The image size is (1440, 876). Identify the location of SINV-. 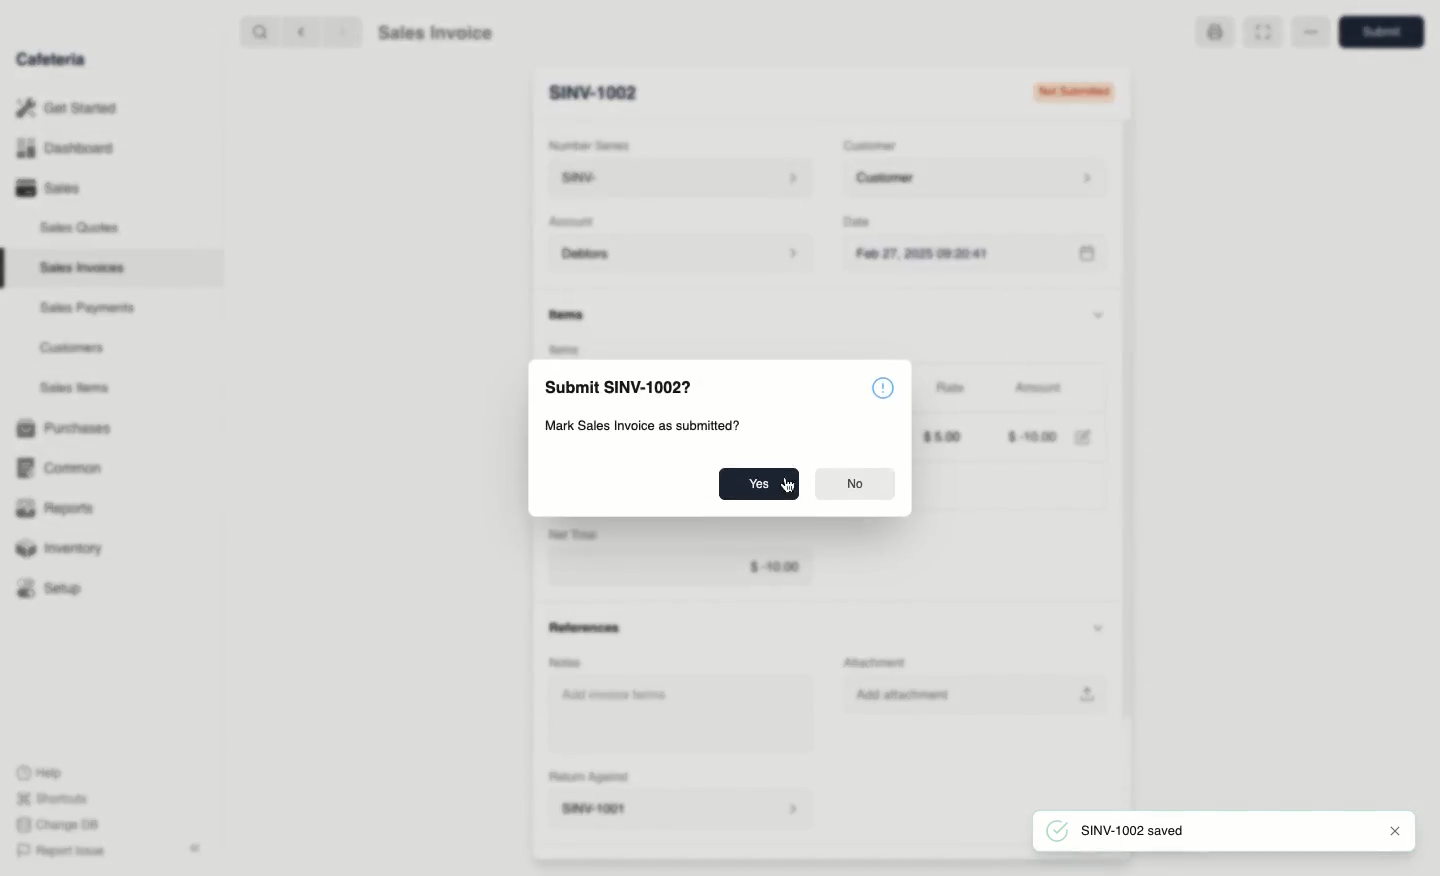
(679, 178).